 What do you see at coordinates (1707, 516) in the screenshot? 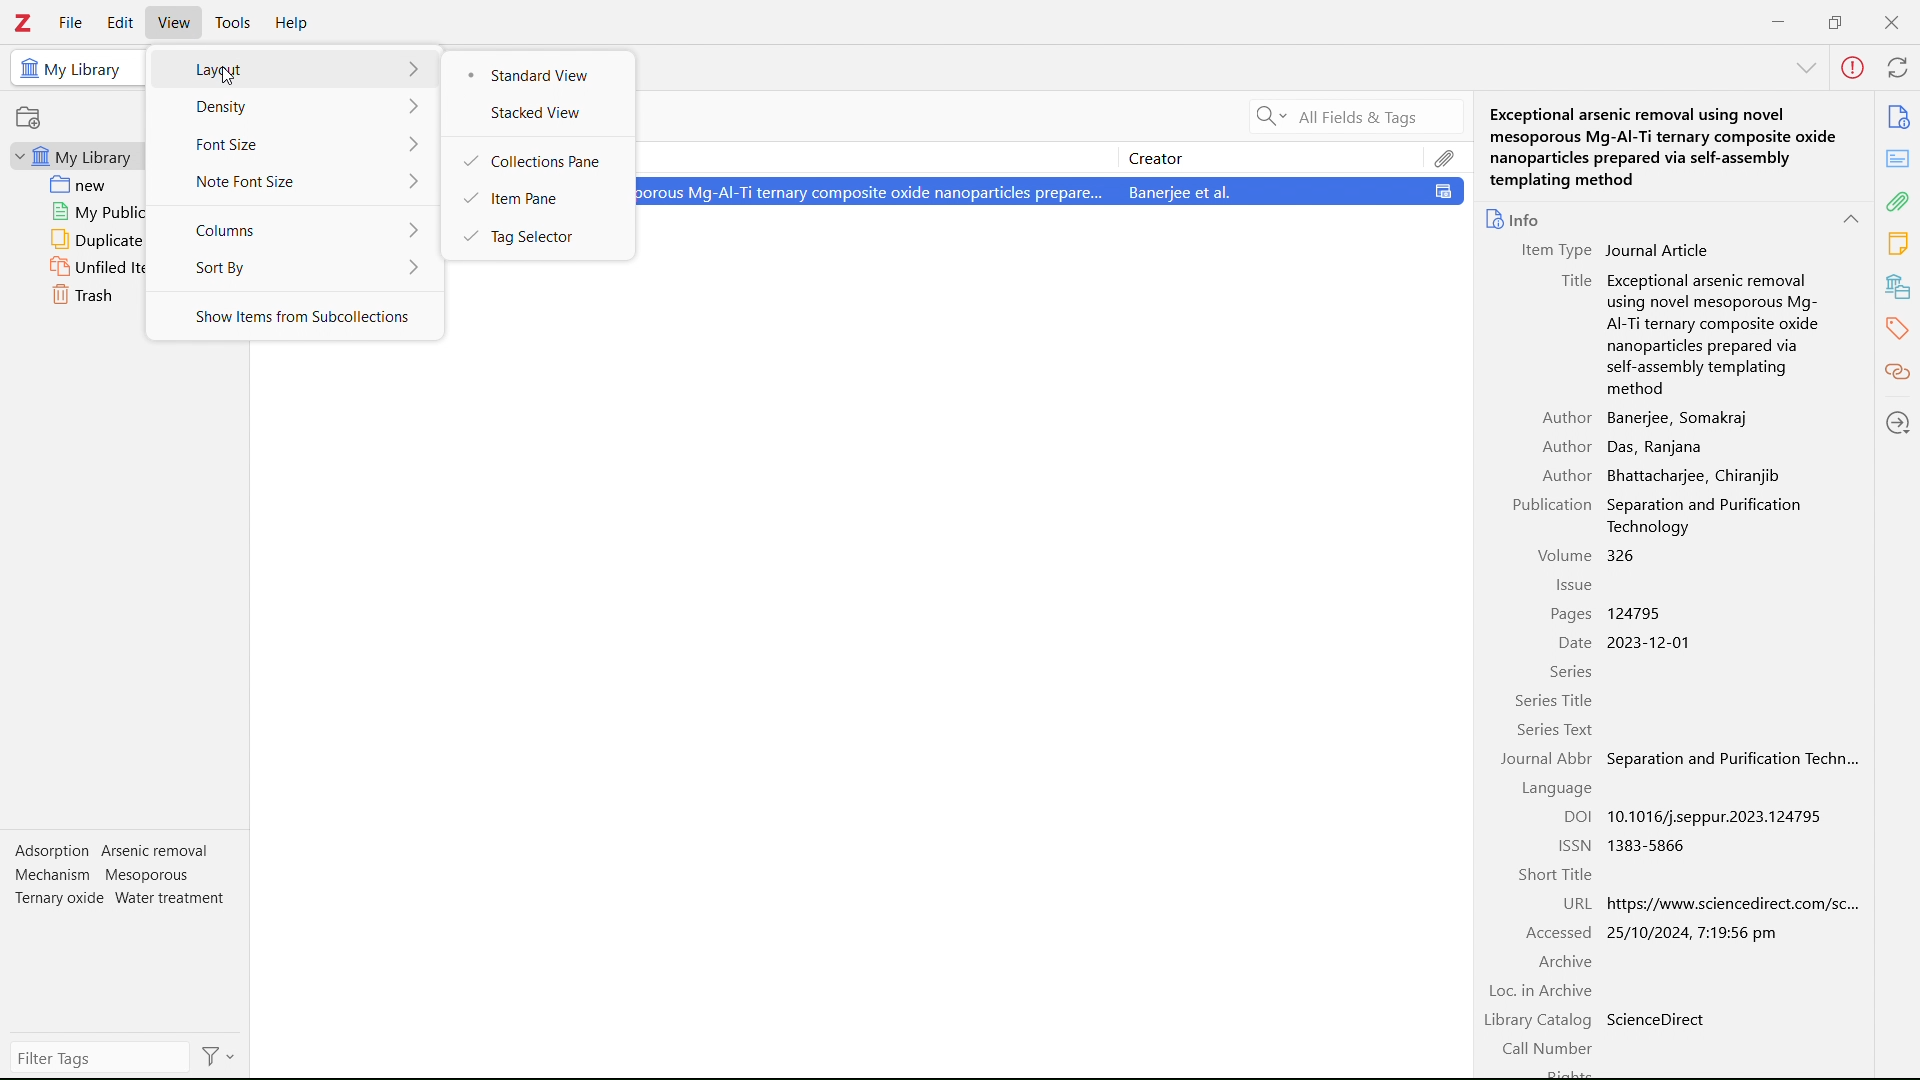
I see `Separation and Purification
Technology` at bounding box center [1707, 516].